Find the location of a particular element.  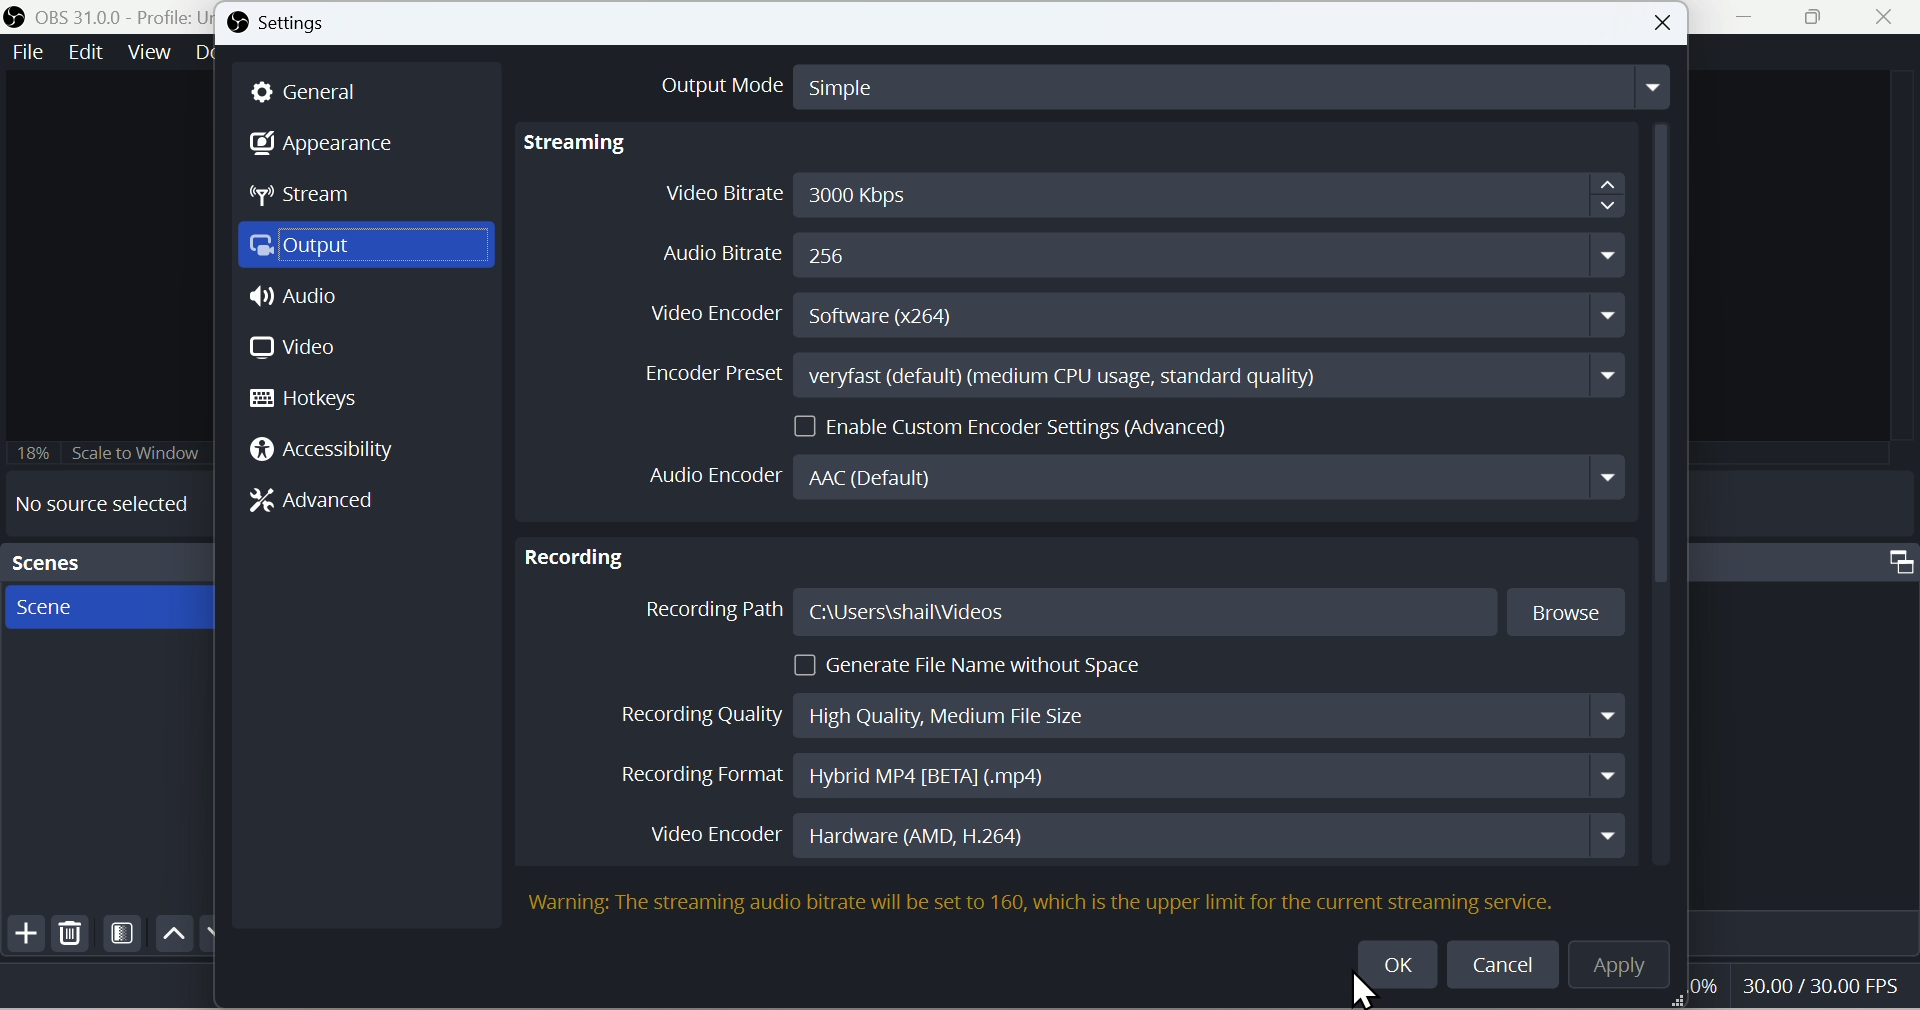

Generate File Name without Space is located at coordinates (975, 665).